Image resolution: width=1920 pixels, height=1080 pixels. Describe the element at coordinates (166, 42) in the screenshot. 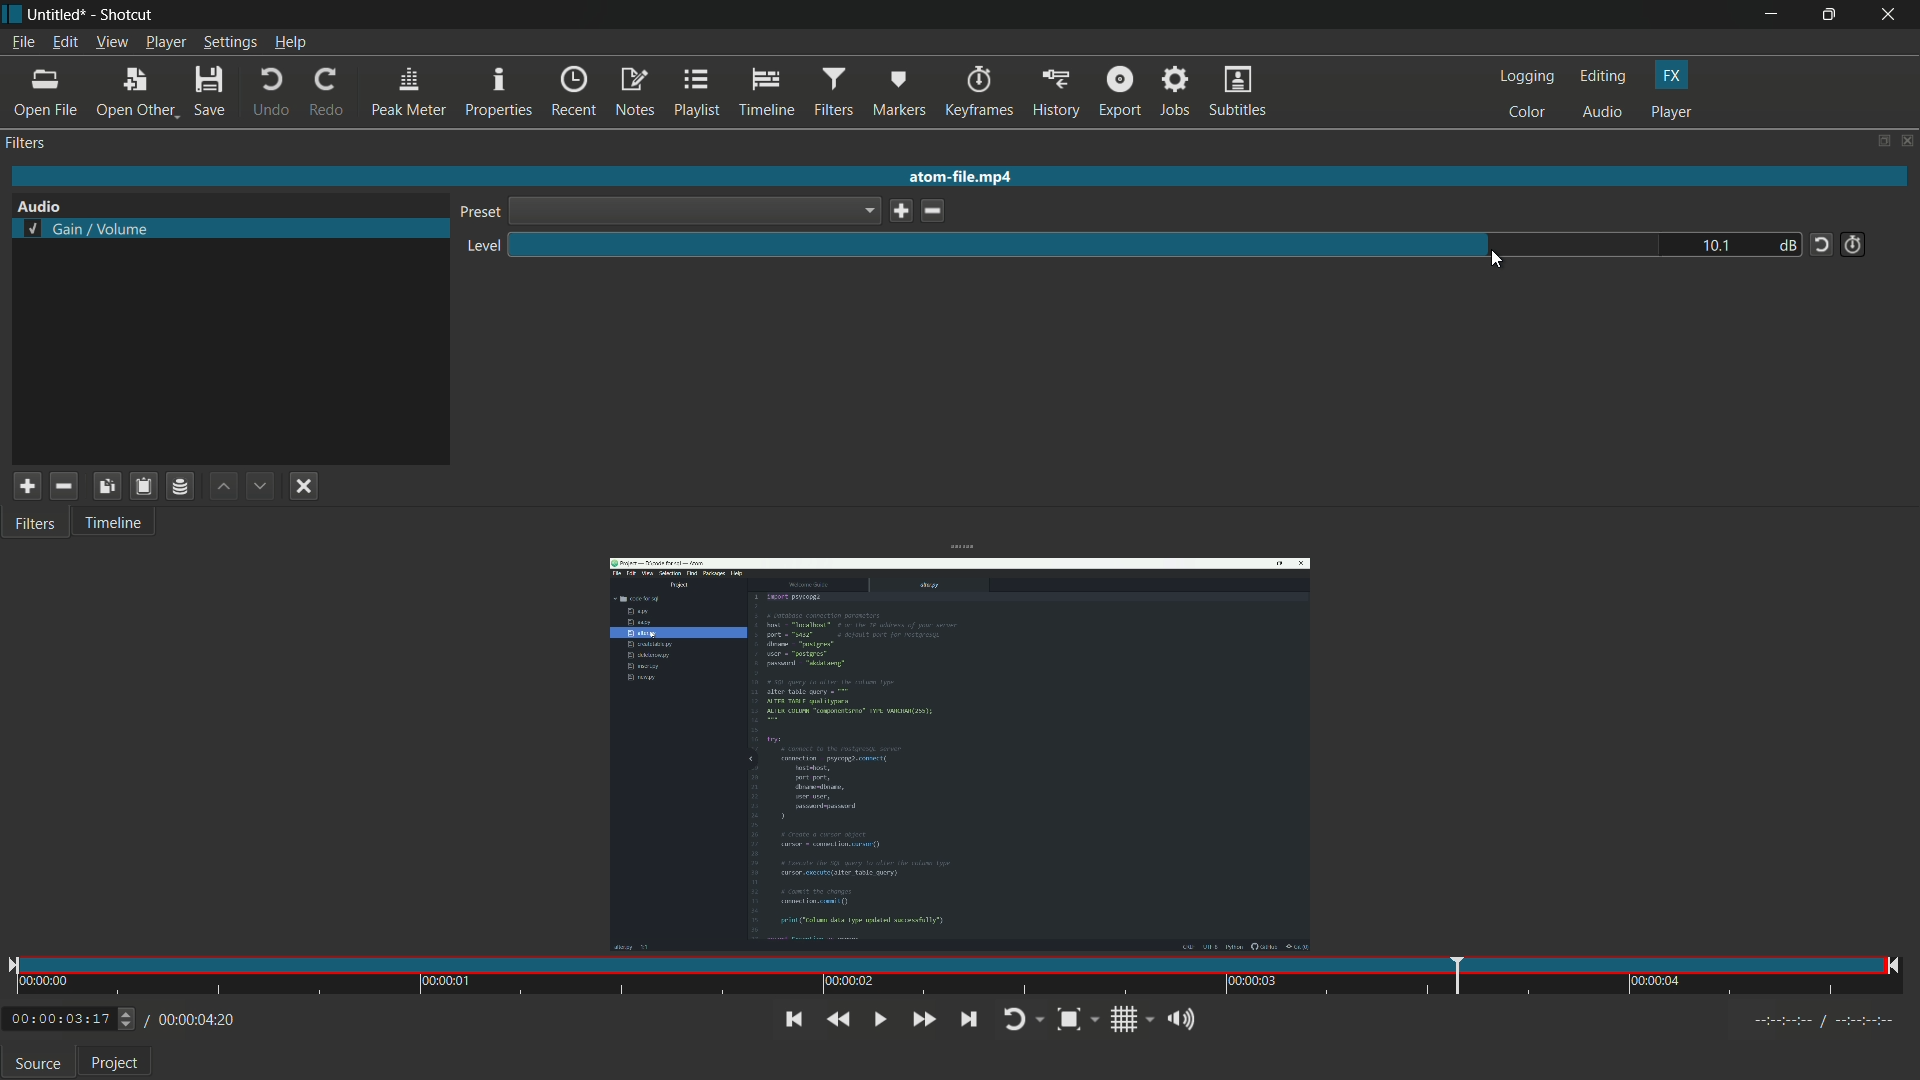

I see `player menu` at that location.